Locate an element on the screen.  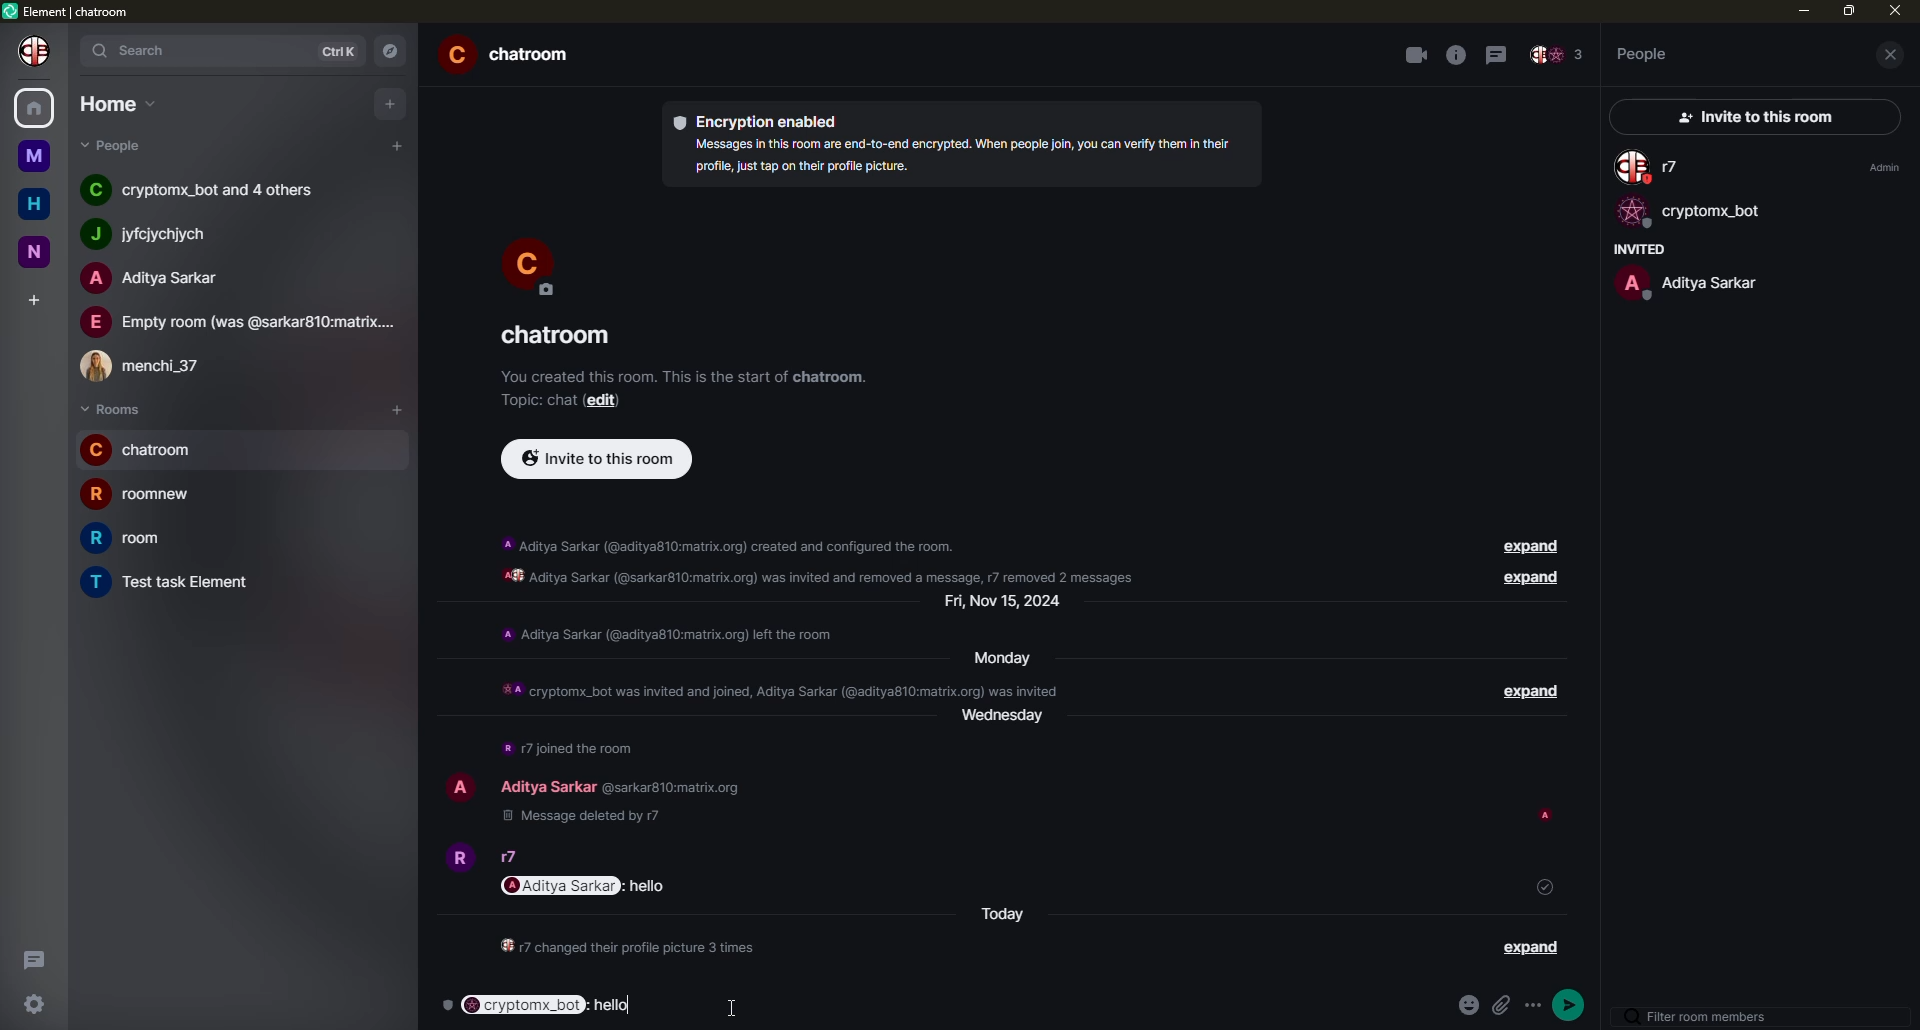
navigator is located at coordinates (396, 51).